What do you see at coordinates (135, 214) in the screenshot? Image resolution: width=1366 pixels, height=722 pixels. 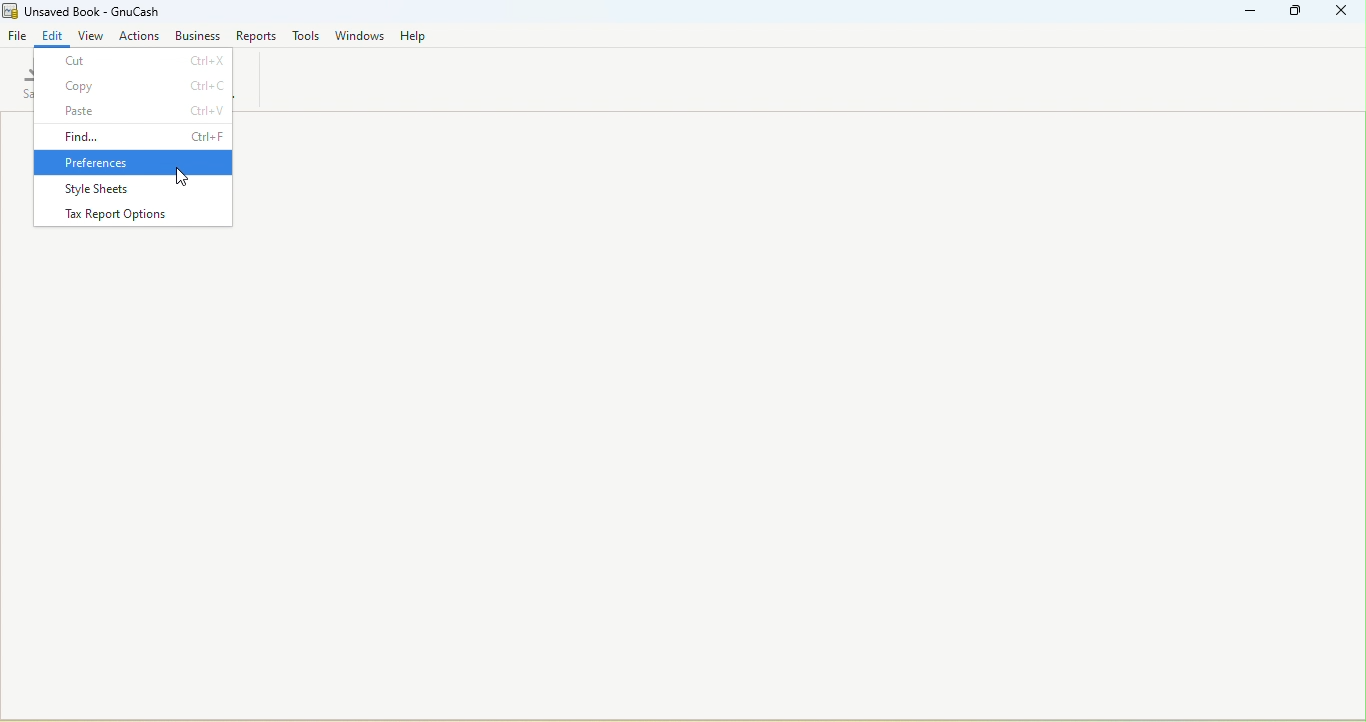 I see `Tax report options` at bounding box center [135, 214].